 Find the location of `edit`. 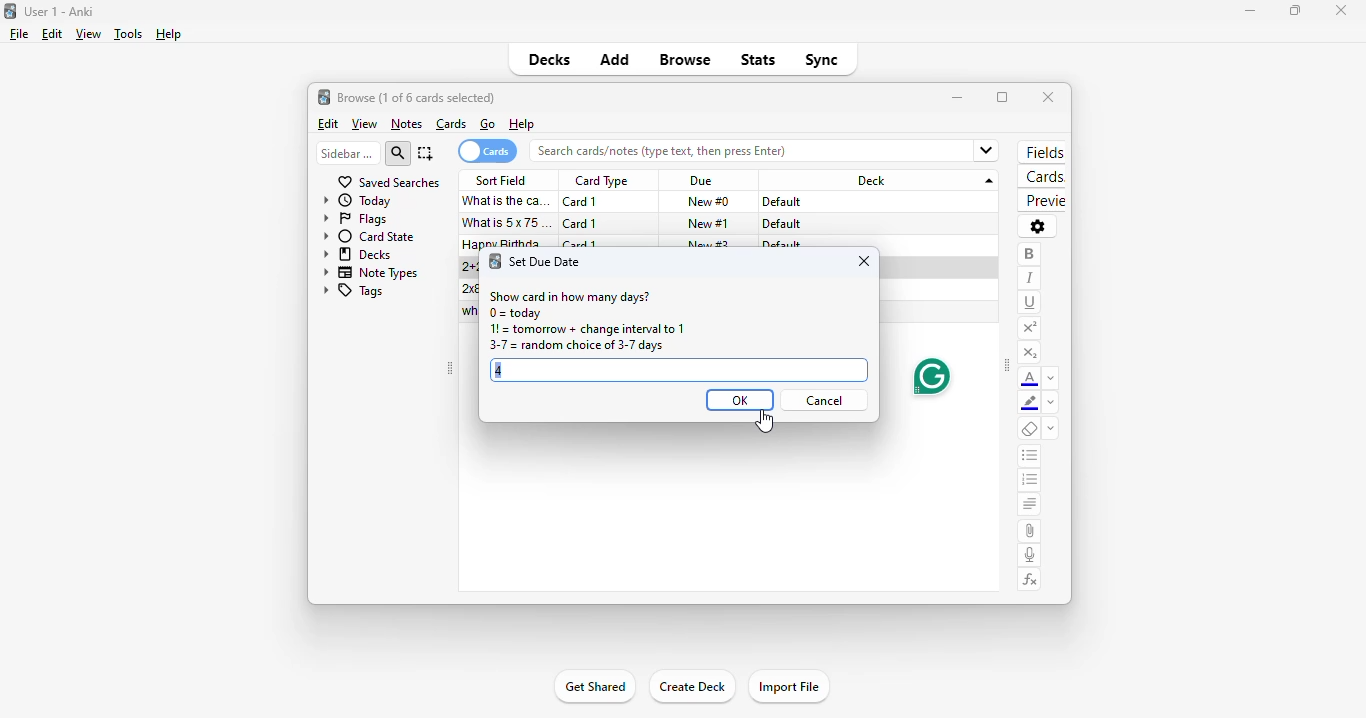

edit is located at coordinates (327, 124).